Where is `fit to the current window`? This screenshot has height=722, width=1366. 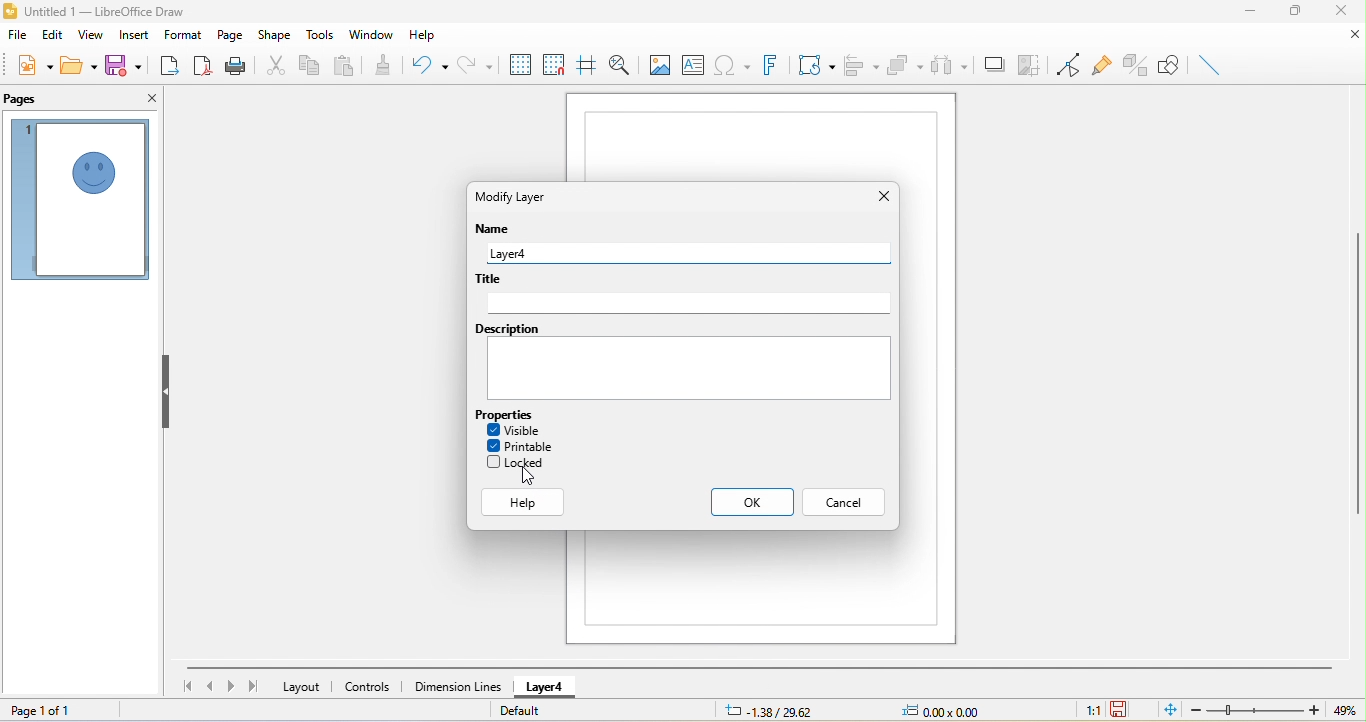
fit to the current window is located at coordinates (1165, 710).